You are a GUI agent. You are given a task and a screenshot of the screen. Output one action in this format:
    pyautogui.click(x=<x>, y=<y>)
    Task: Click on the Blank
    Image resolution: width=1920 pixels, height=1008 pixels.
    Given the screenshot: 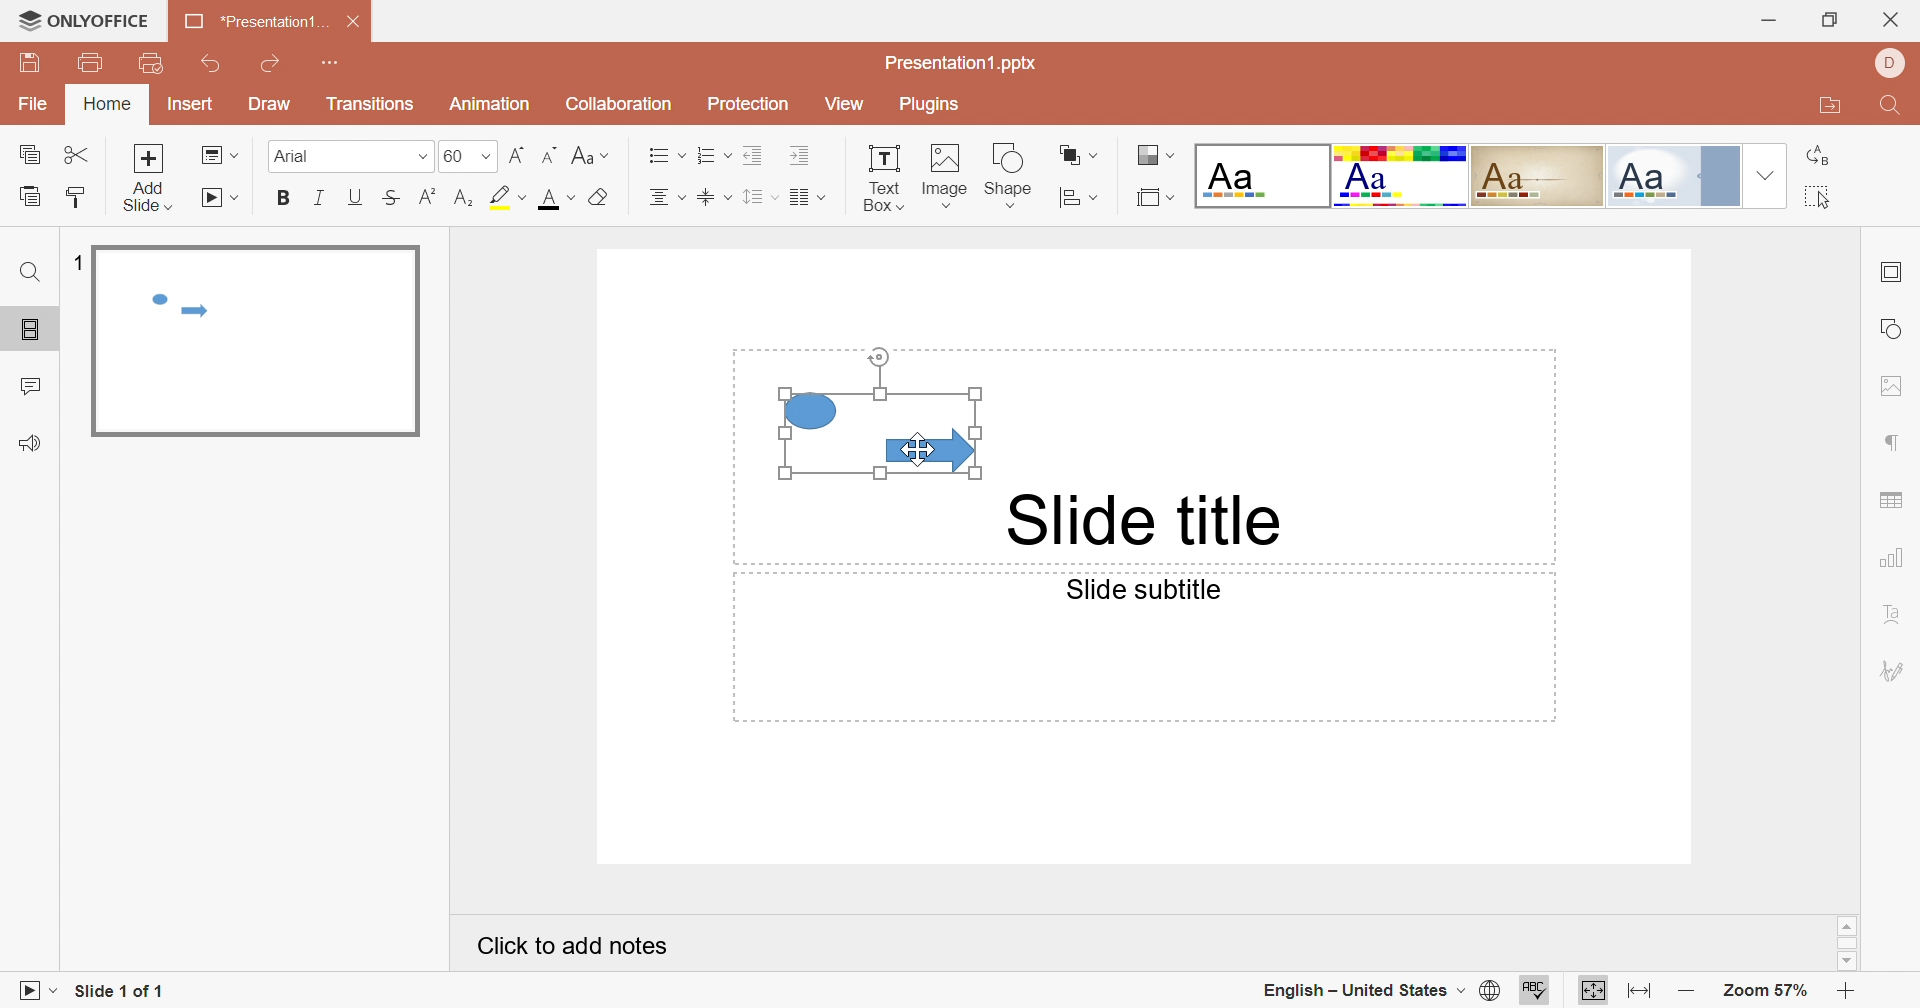 What is the action you would take?
    pyautogui.click(x=1263, y=177)
    